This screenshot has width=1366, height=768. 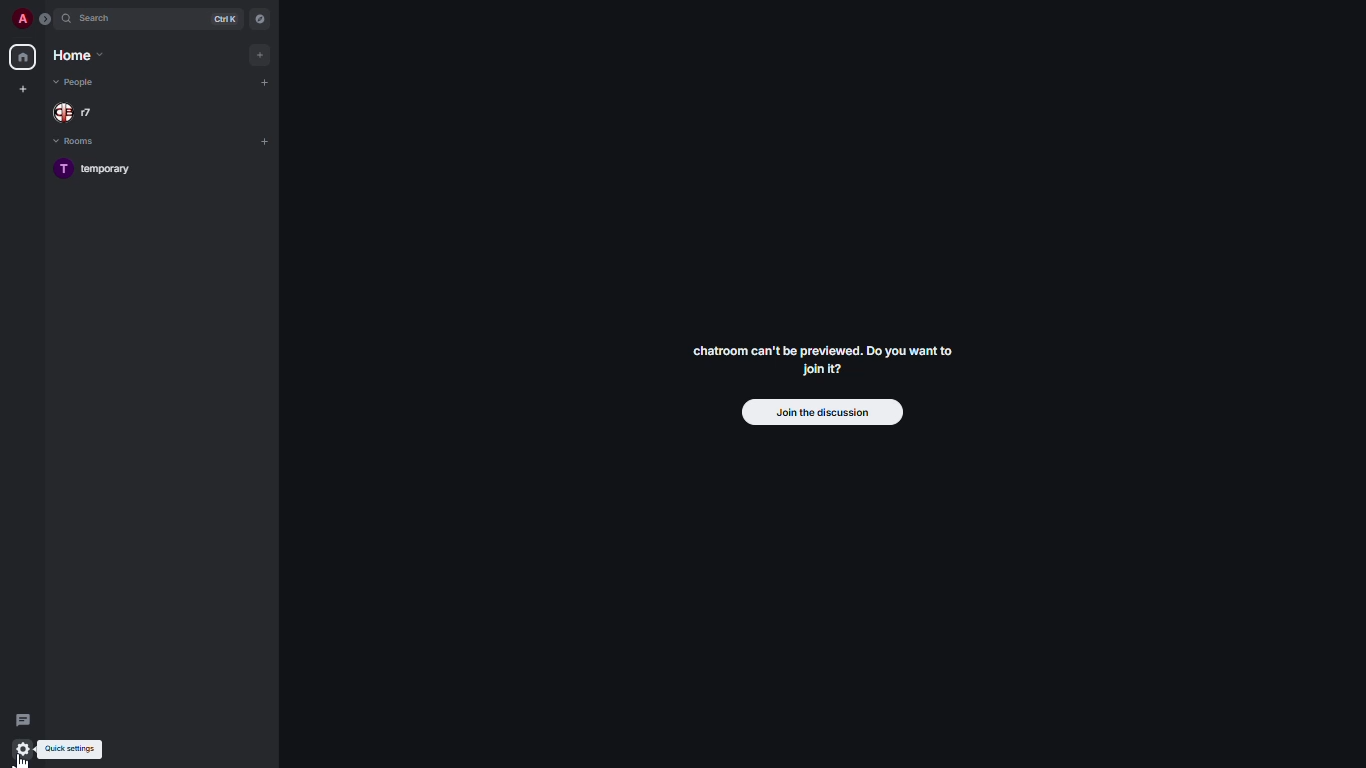 What do you see at coordinates (77, 142) in the screenshot?
I see `rooms` at bounding box center [77, 142].